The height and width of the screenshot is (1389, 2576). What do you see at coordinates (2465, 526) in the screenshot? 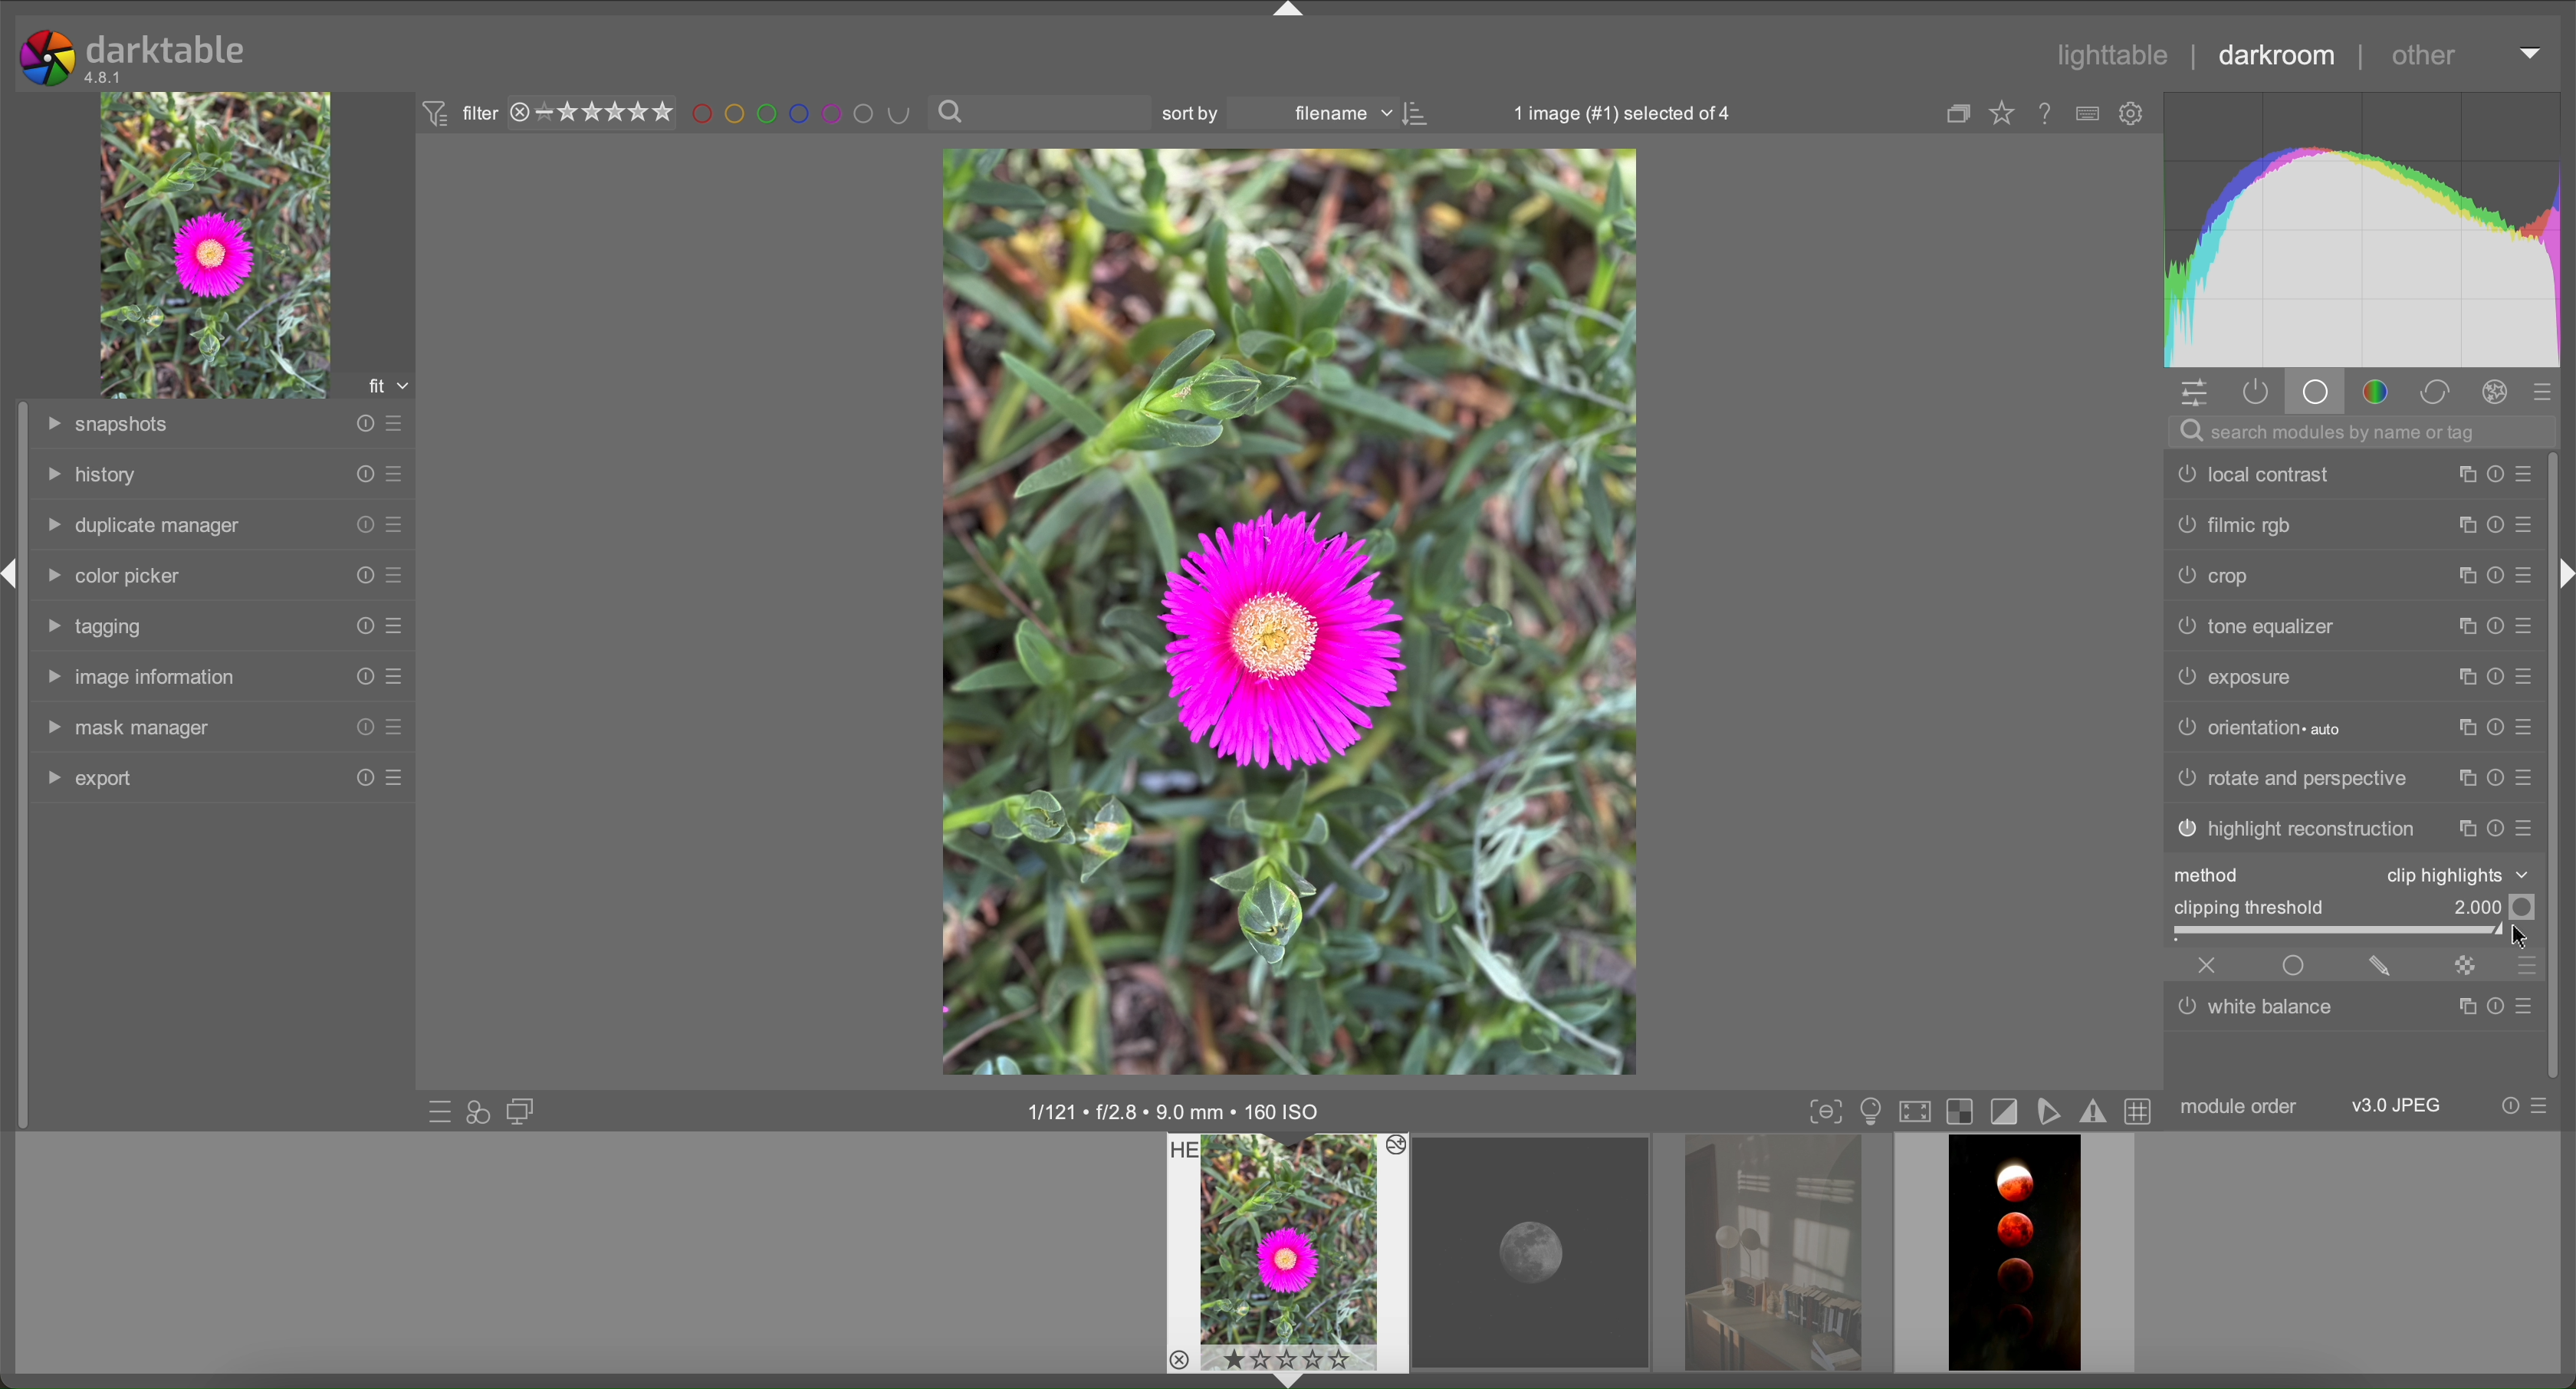
I see `copy` at bounding box center [2465, 526].